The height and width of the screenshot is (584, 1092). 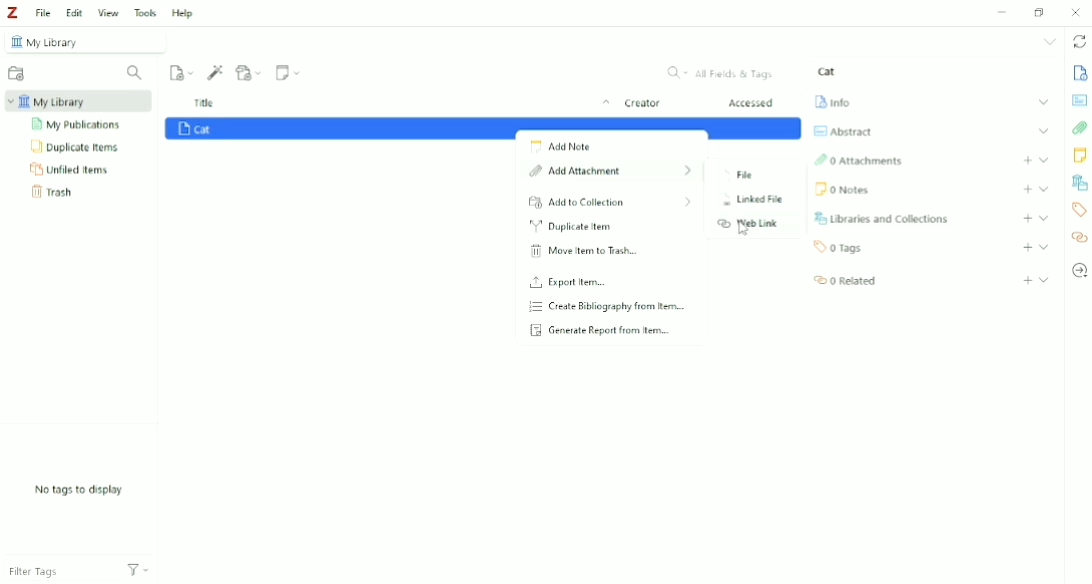 What do you see at coordinates (57, 567) in the screenshot?
I see `Filter Tags` at bounding box center [57, 567].